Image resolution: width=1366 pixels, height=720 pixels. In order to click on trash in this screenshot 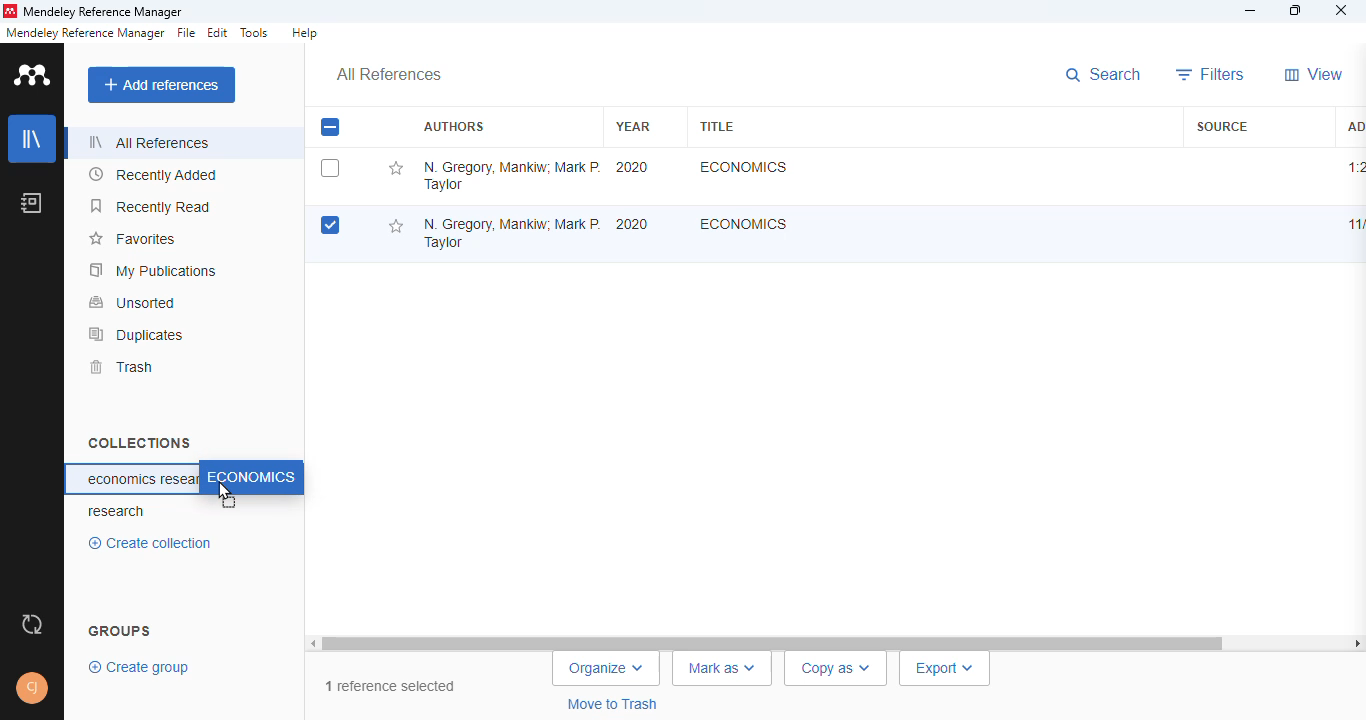, I will do `click(120, 367)`.